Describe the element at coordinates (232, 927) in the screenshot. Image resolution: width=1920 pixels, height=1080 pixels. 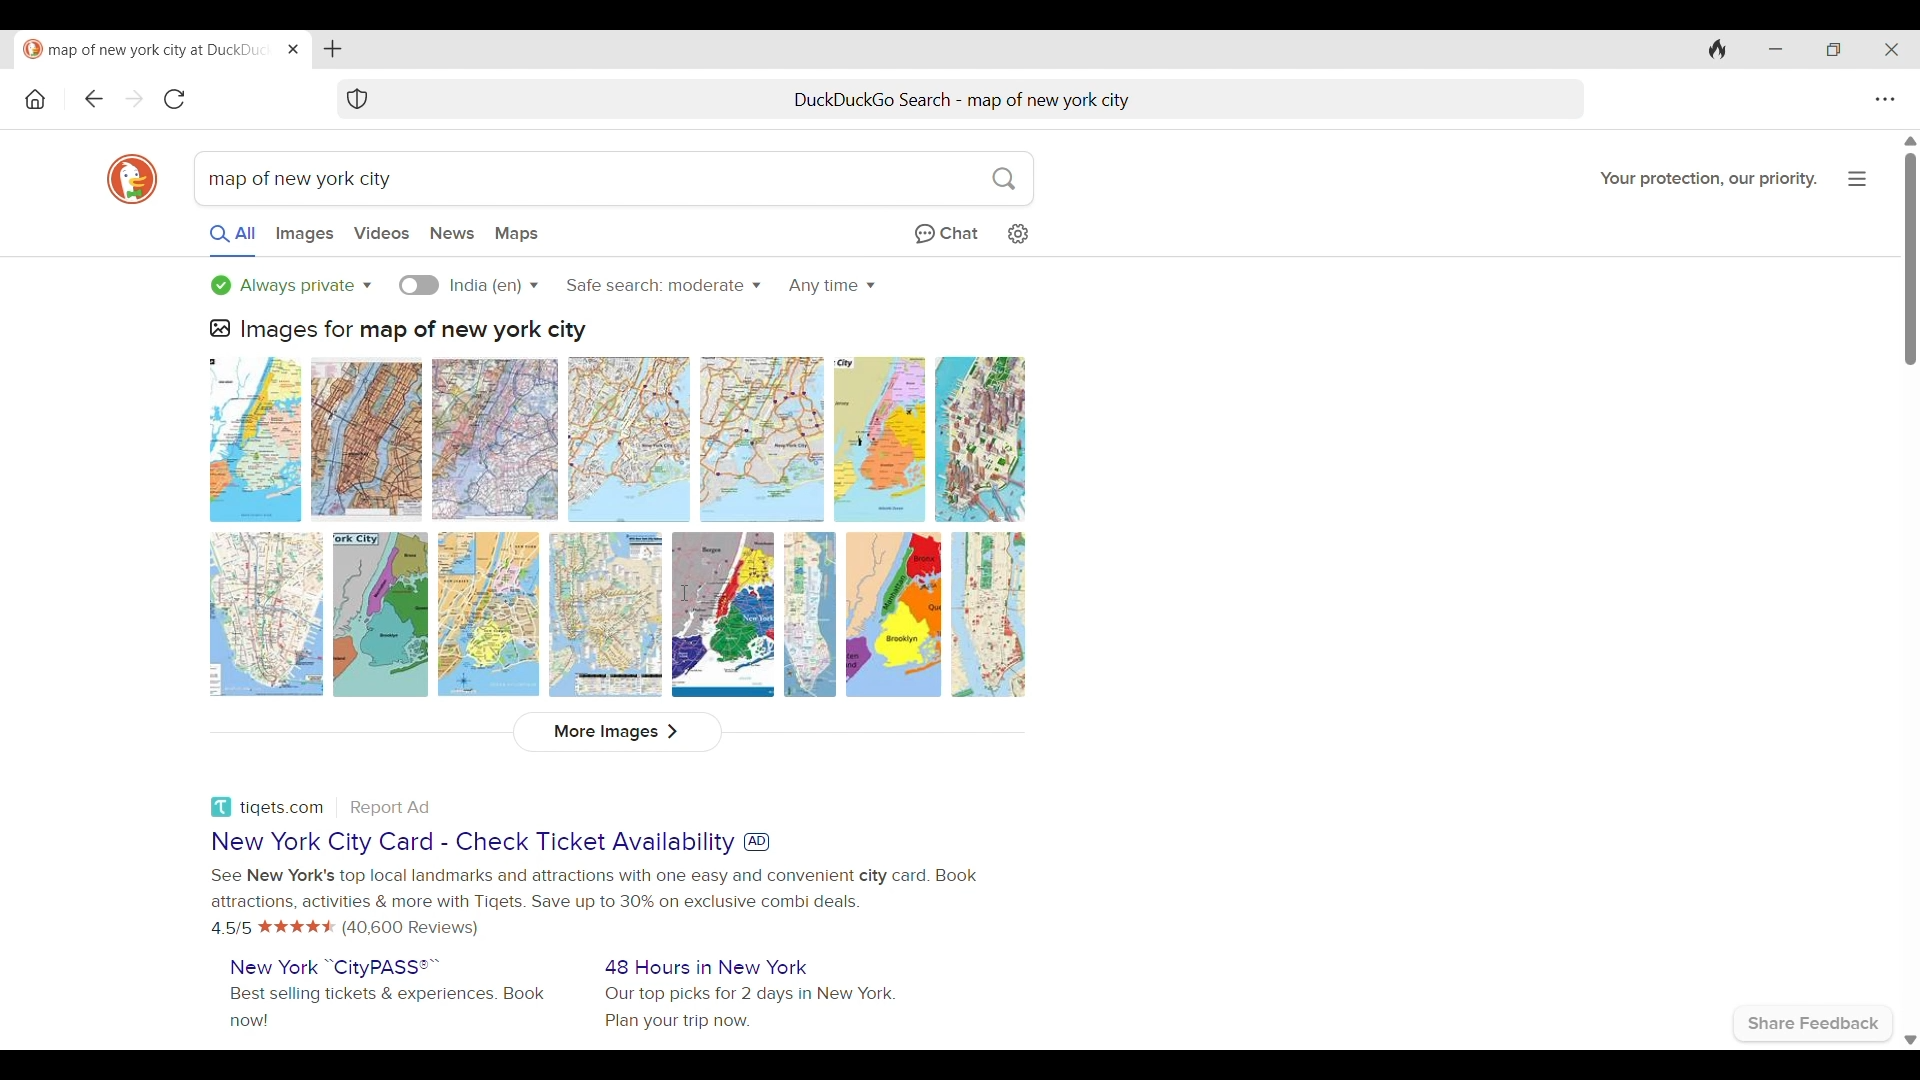
I see `45/5` at that location.